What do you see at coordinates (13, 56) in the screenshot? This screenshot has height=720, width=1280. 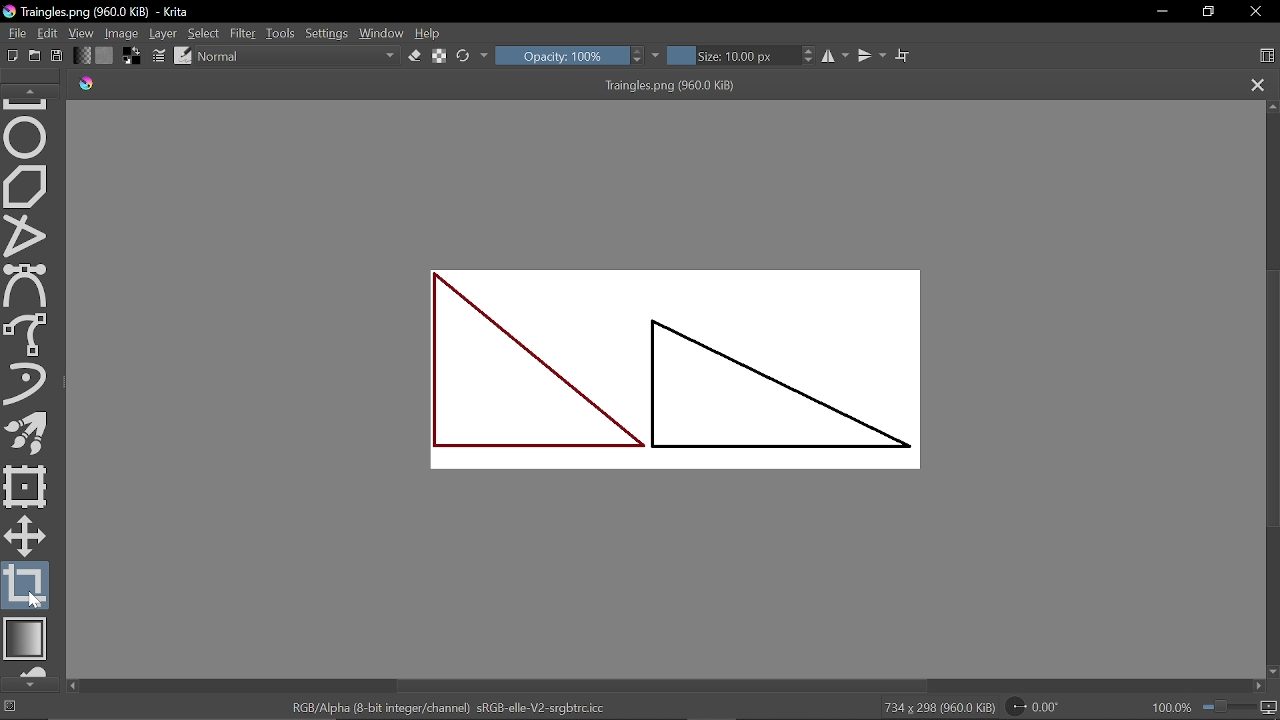 I see `Create new document` at bounding box center [13, 56].